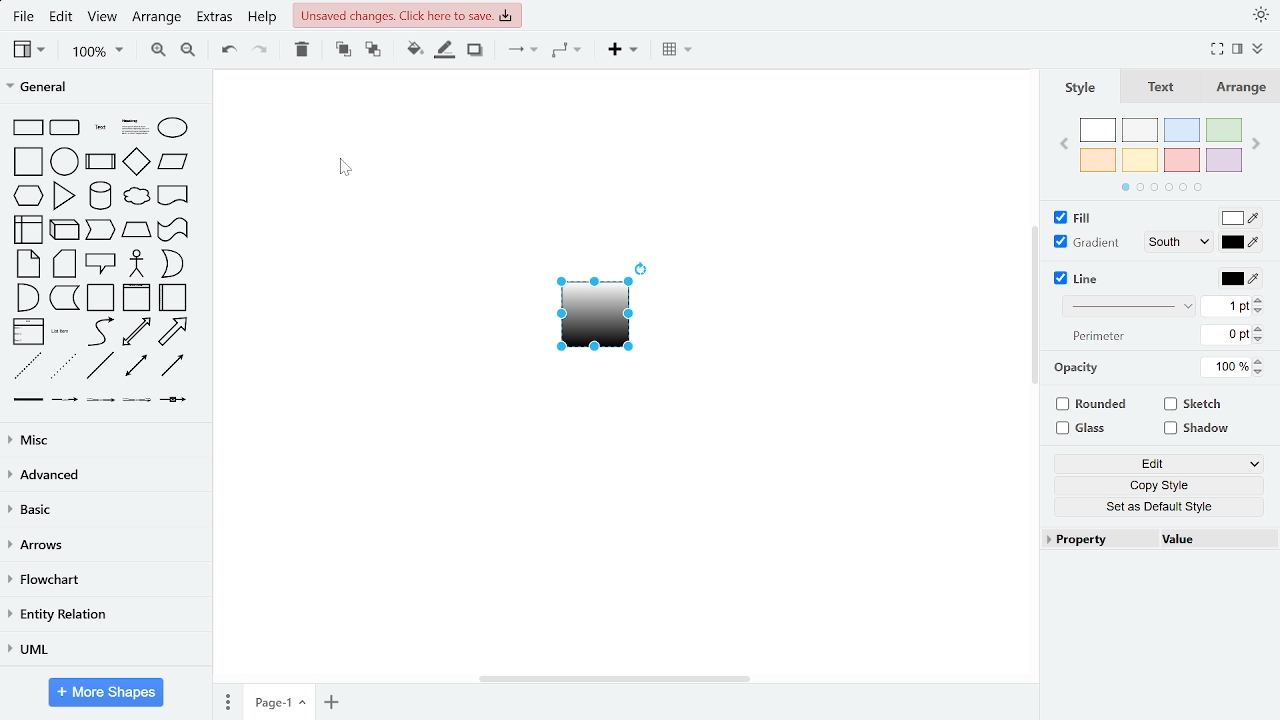  I want to click on pages, so click(229, 702).